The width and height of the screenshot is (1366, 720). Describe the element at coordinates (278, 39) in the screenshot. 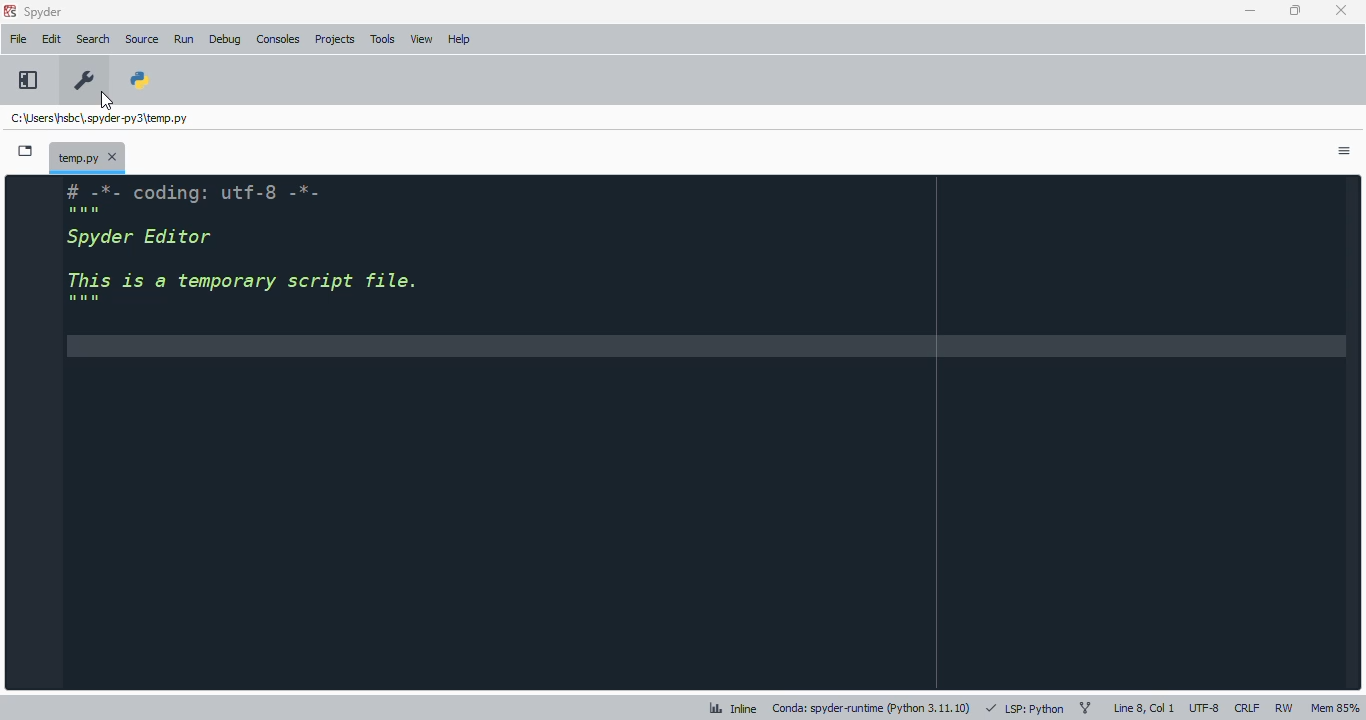

I see `consoles` at that location.